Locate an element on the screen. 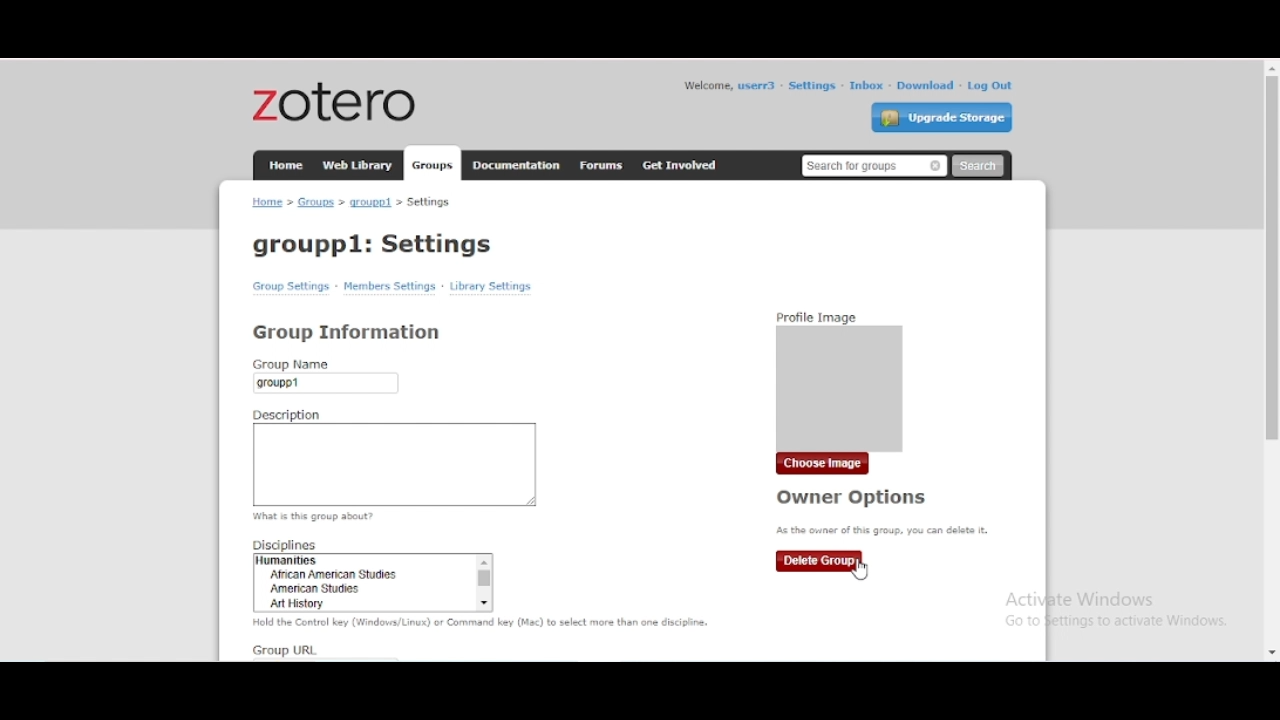 The image size is (1280, 720). home is located at coordinates (267, 201).